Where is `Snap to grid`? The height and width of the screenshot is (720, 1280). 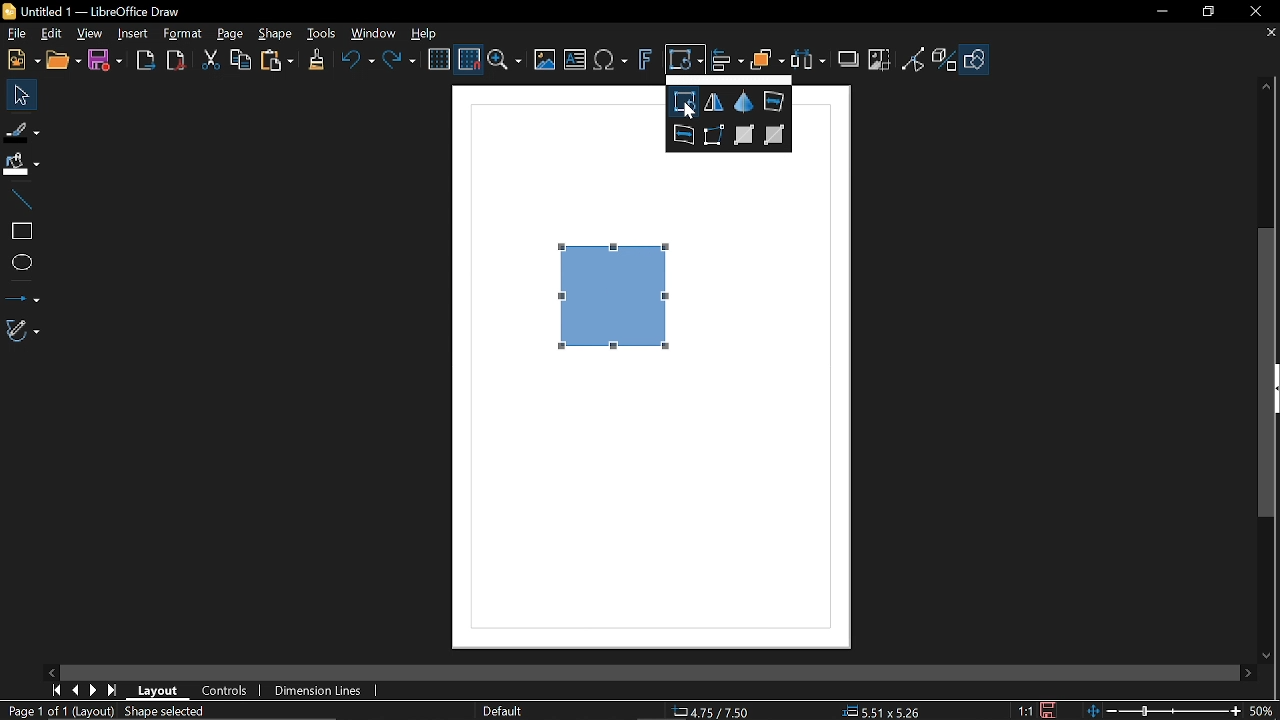
Snap to grid is located at coordinates (470, 60).